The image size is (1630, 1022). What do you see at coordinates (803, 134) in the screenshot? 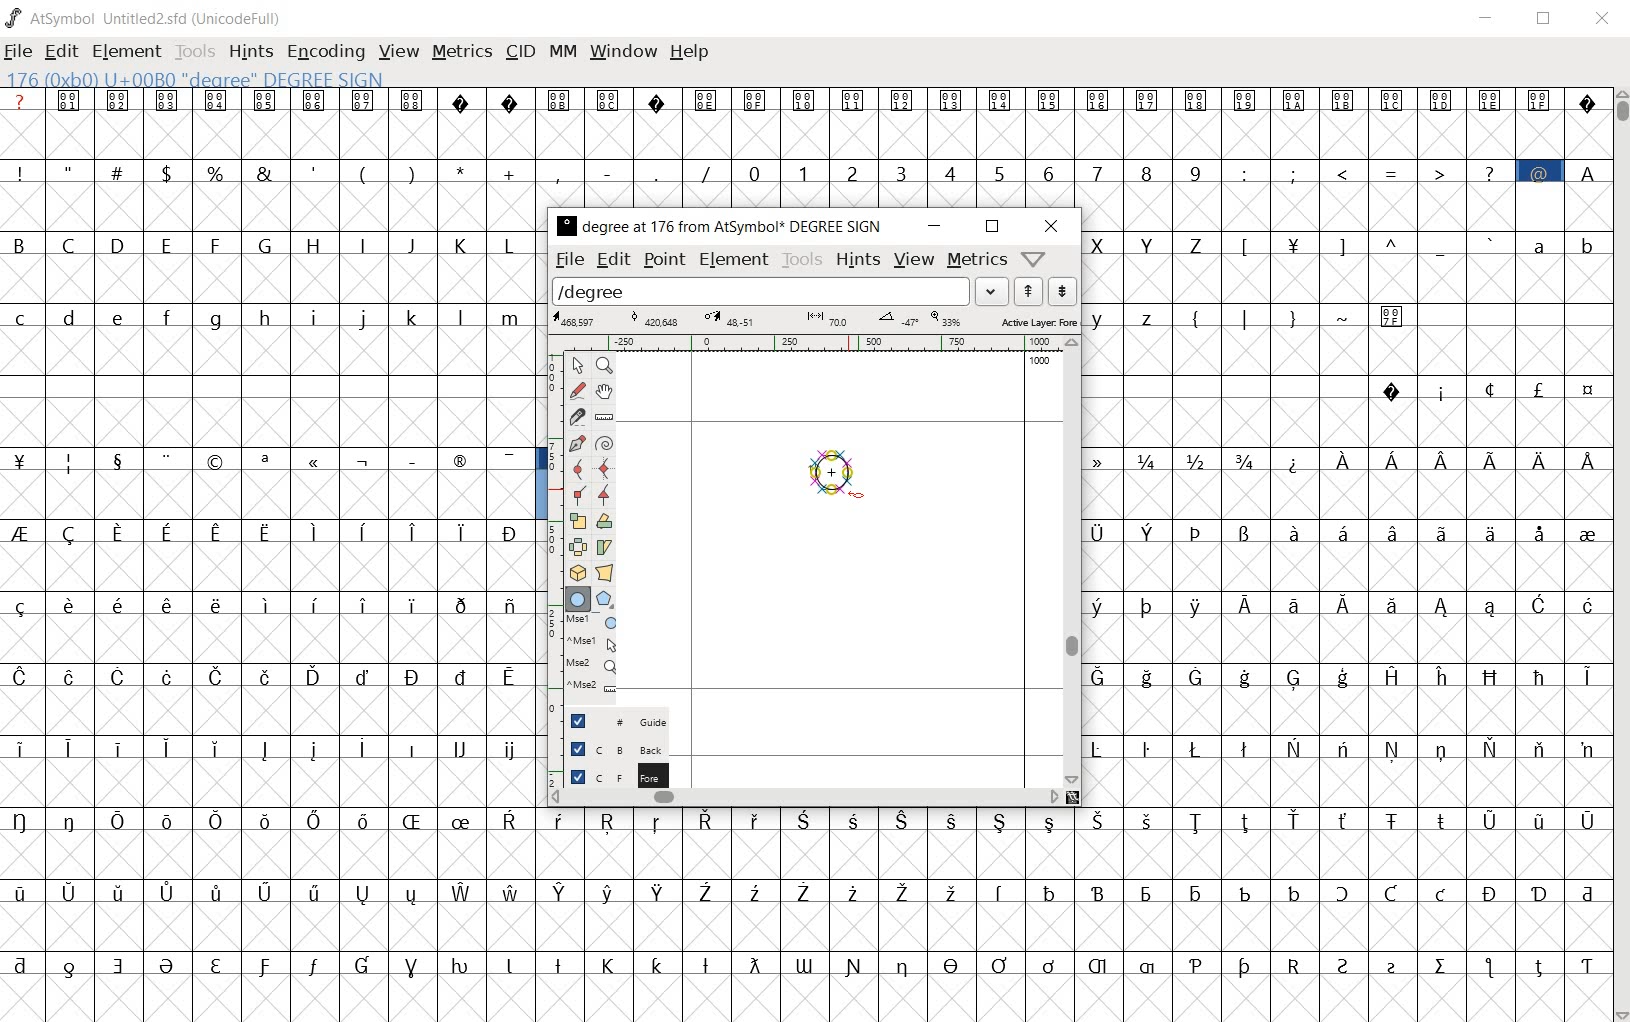
I see `empty glyph slots` at bounding box center [803, 134].